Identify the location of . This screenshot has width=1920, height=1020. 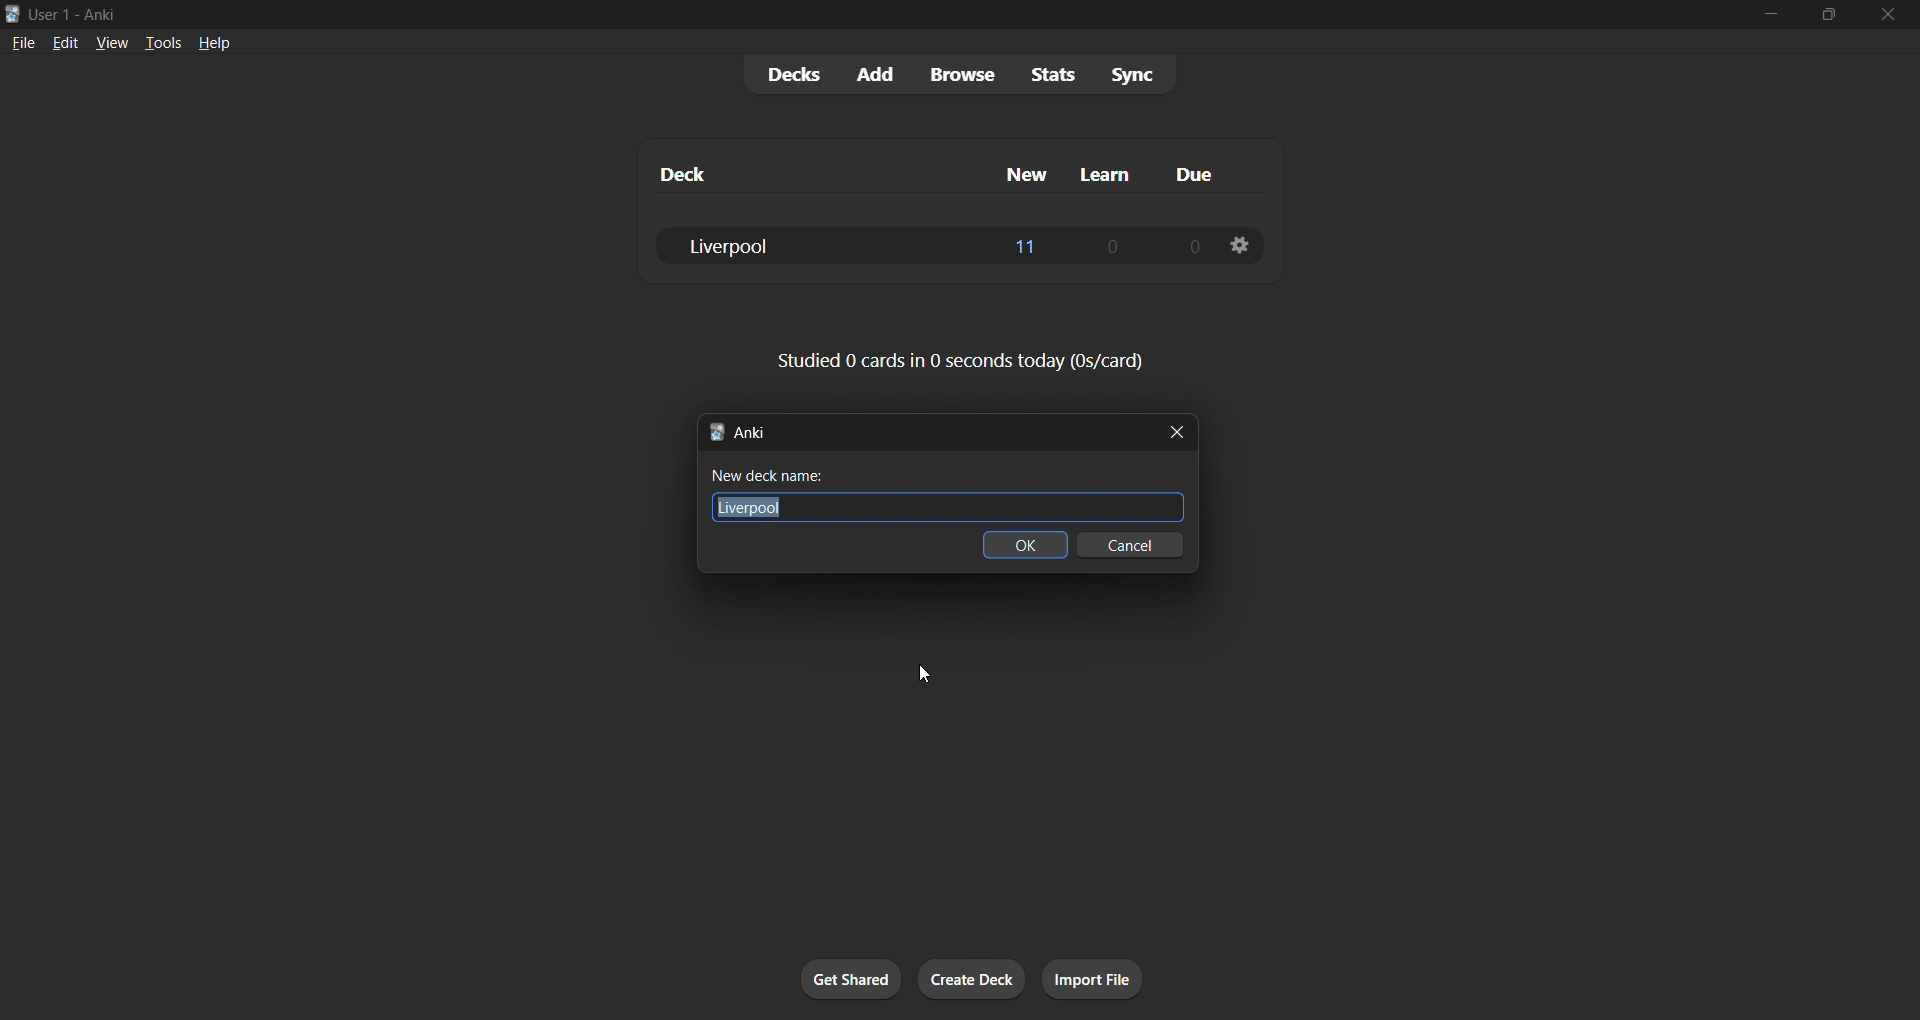
(1132, 71).